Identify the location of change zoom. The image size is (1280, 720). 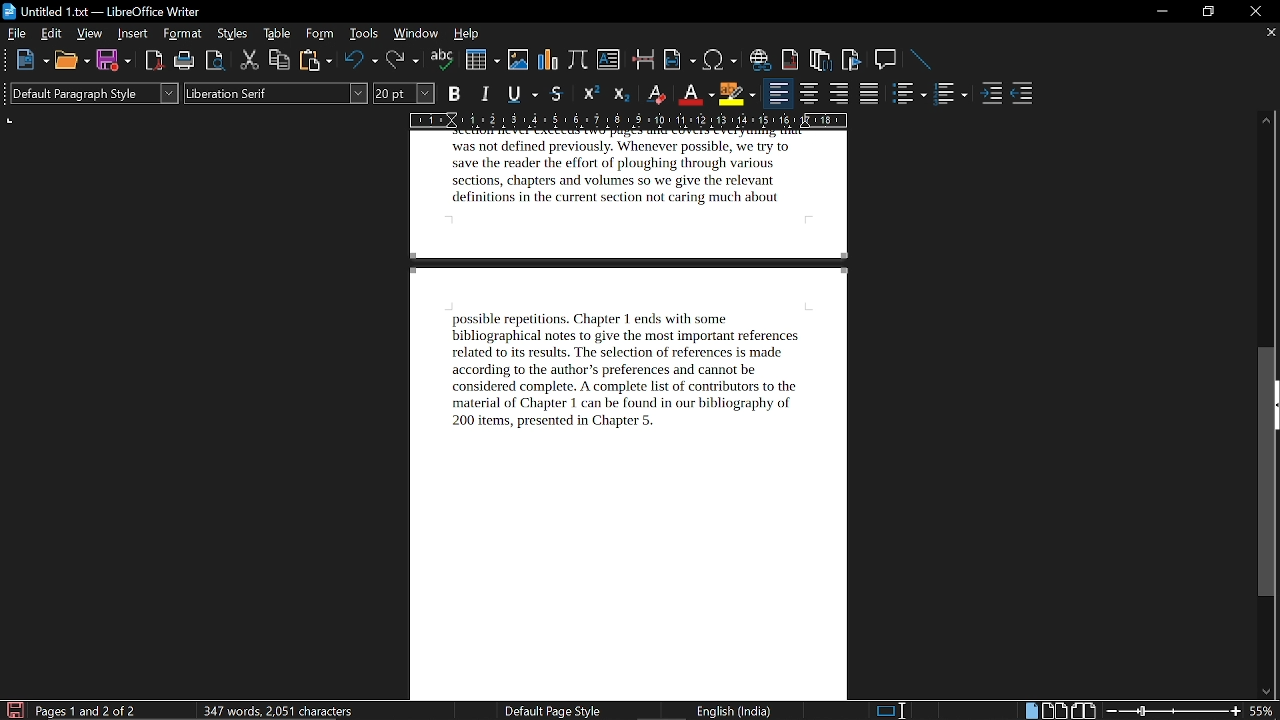
(1172, 711).